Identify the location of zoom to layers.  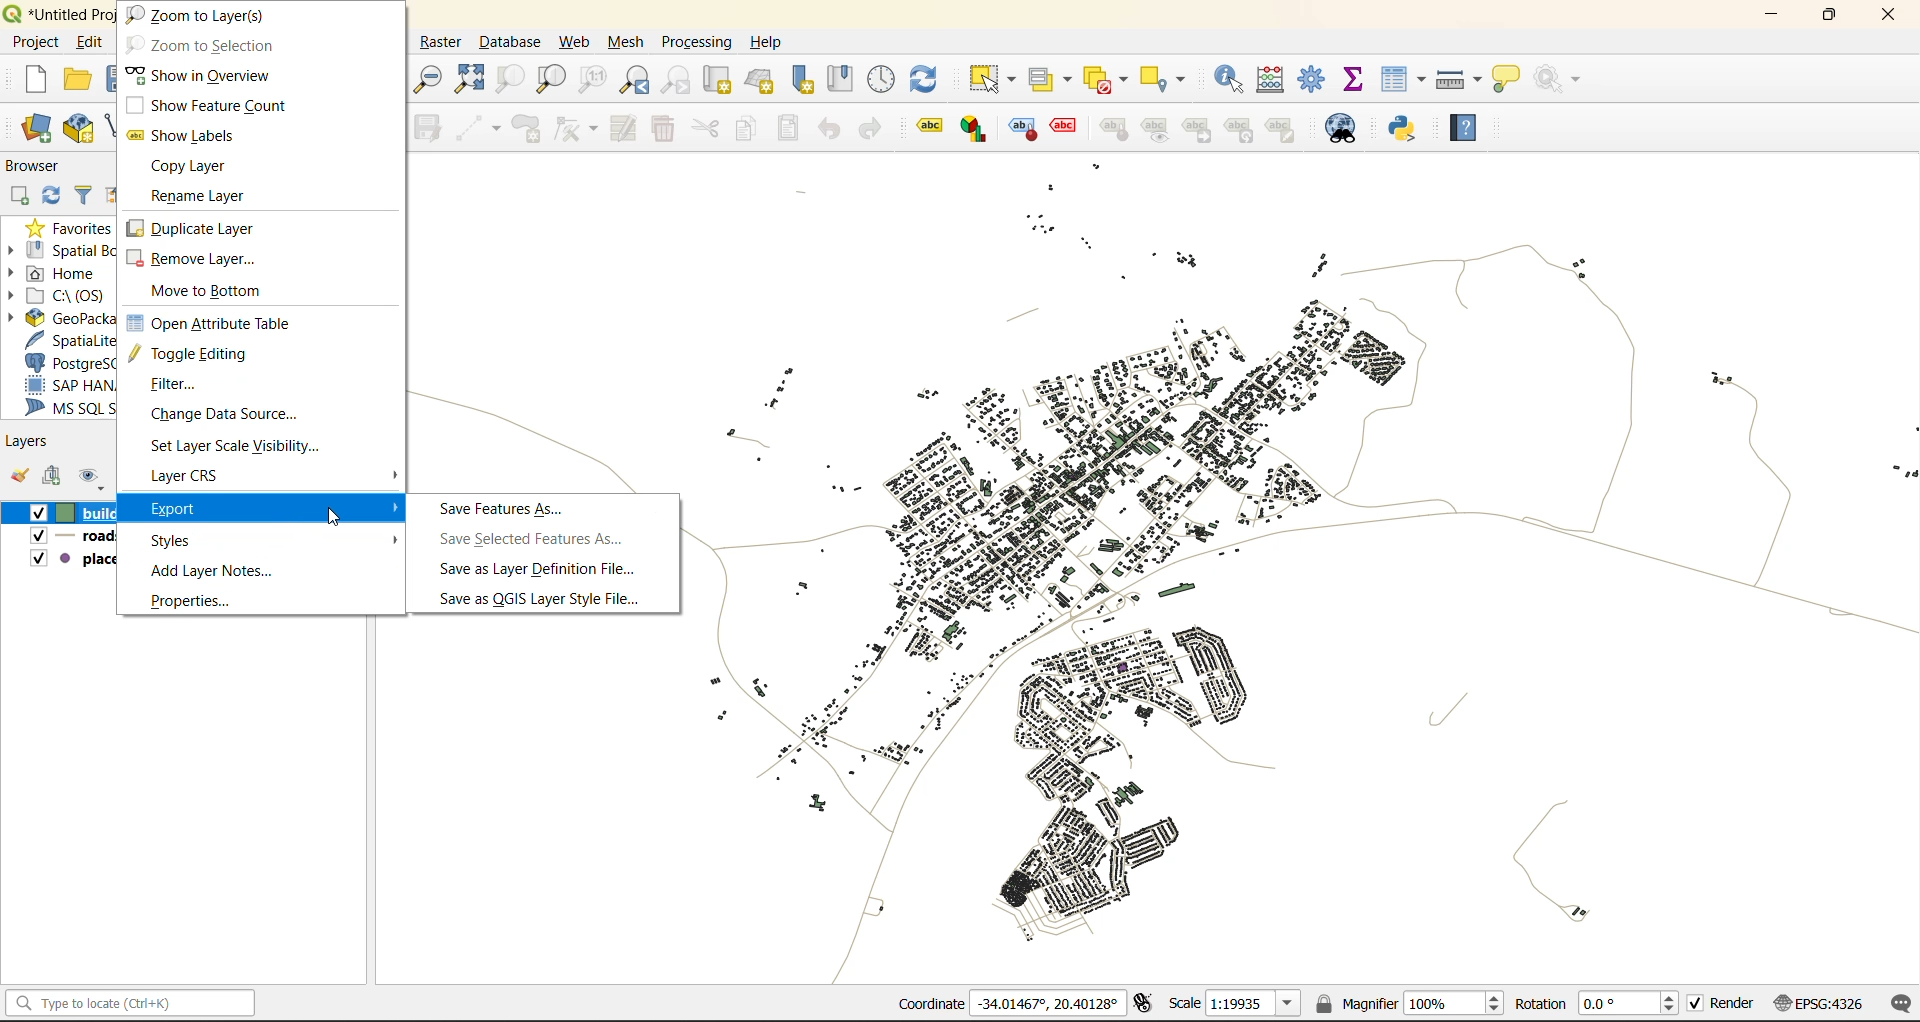
(196, 15).